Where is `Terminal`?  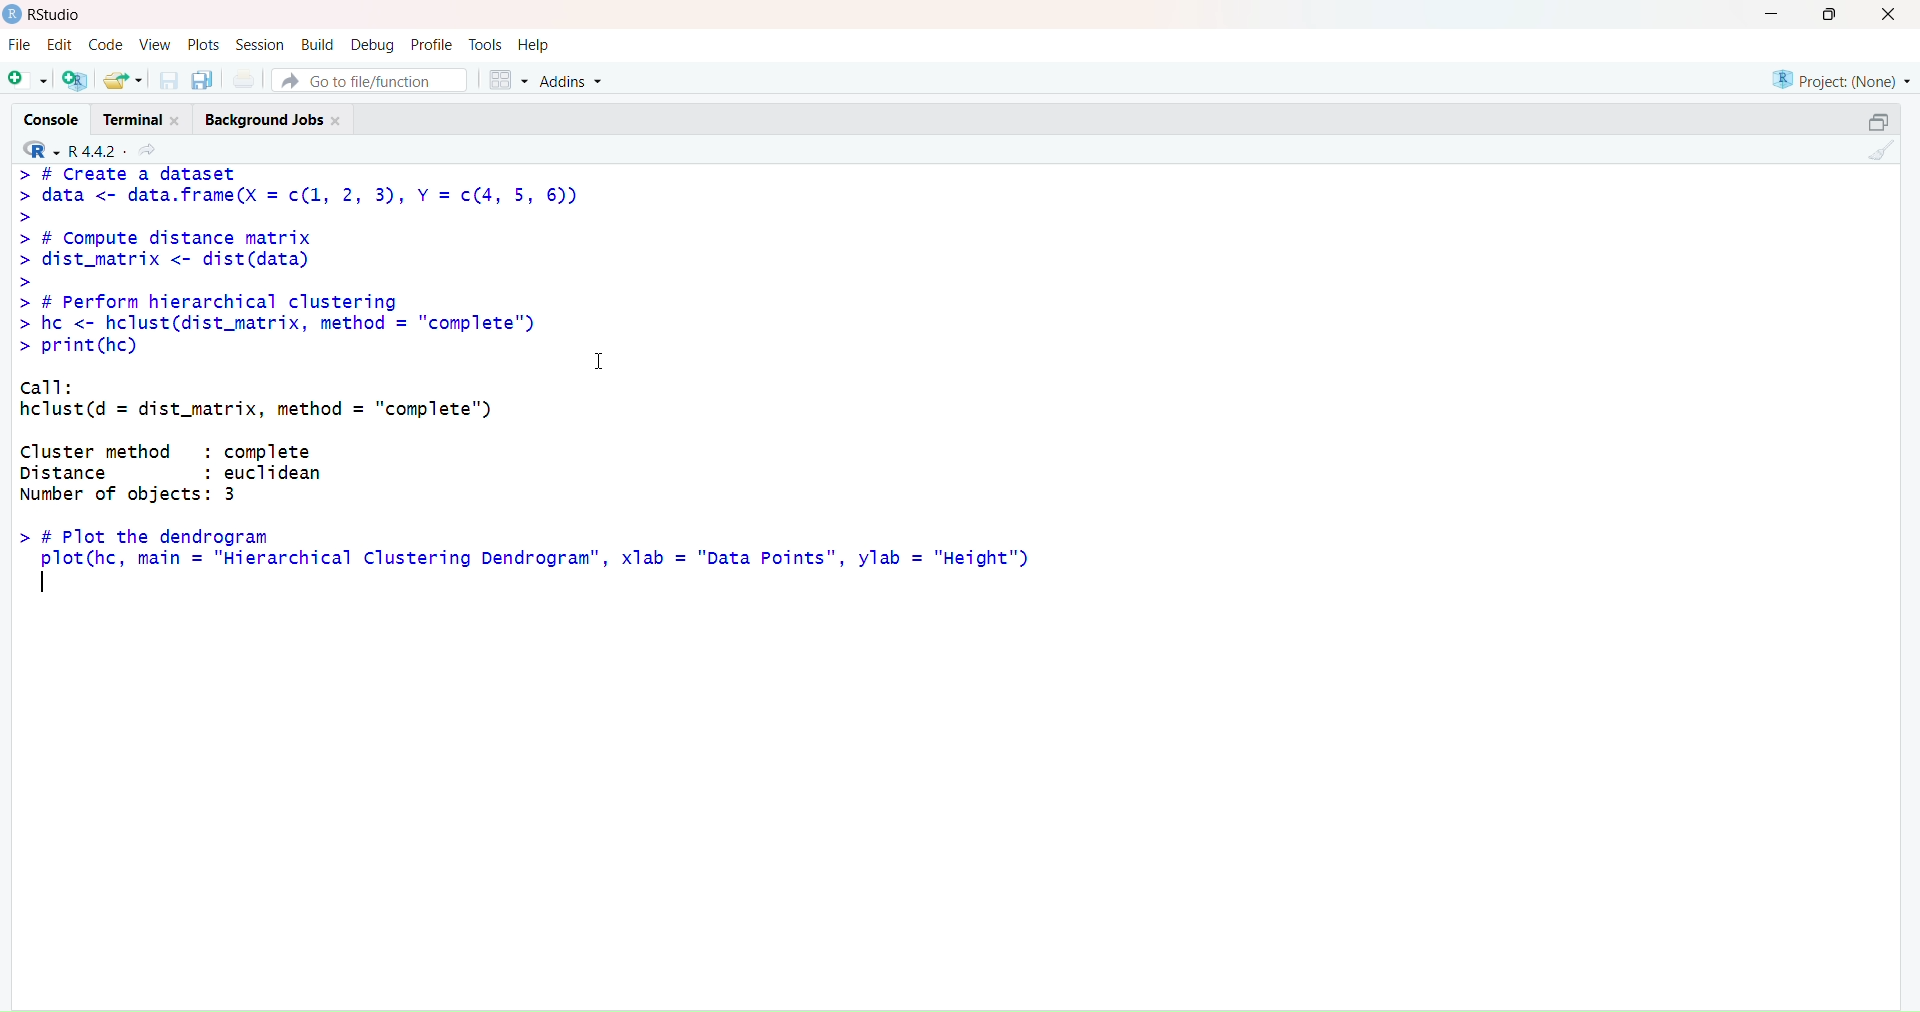 Terminal is located at coordinates (138, 119).